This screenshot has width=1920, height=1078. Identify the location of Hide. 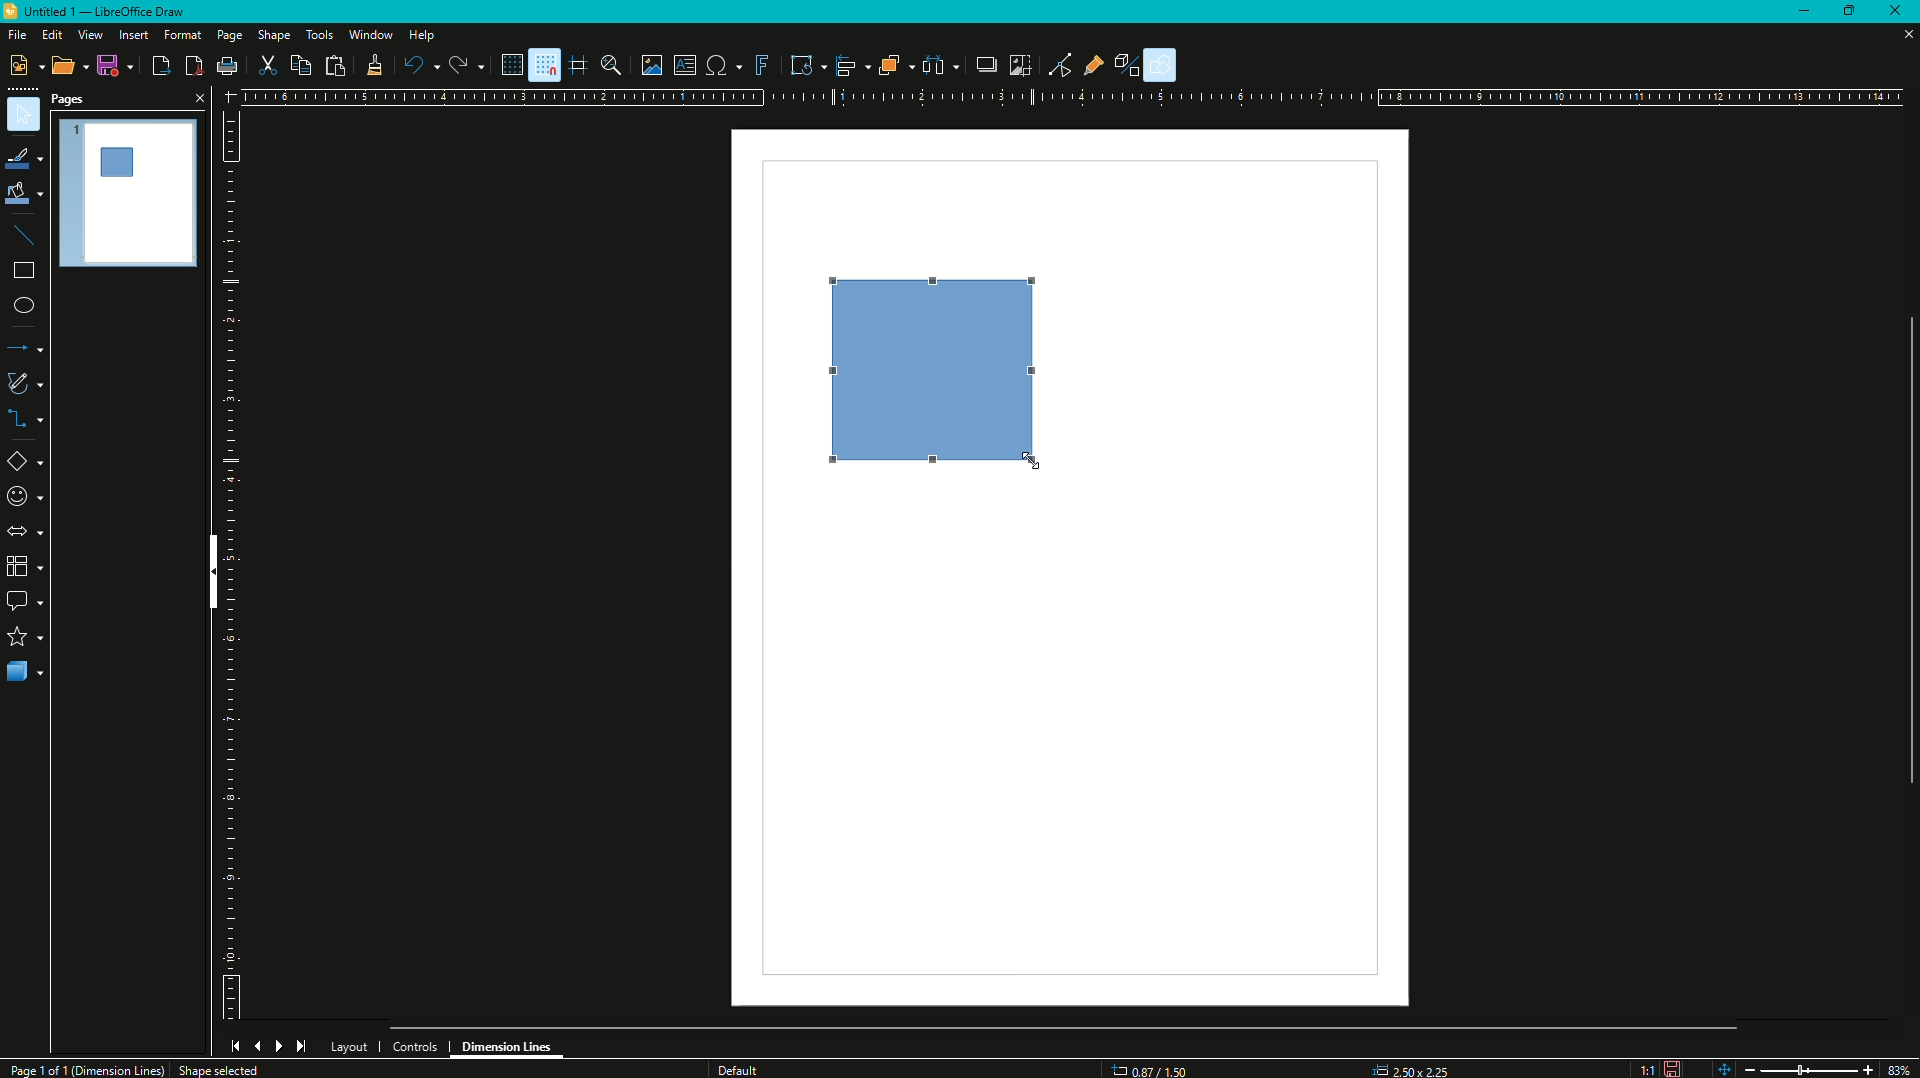
(208, 575).